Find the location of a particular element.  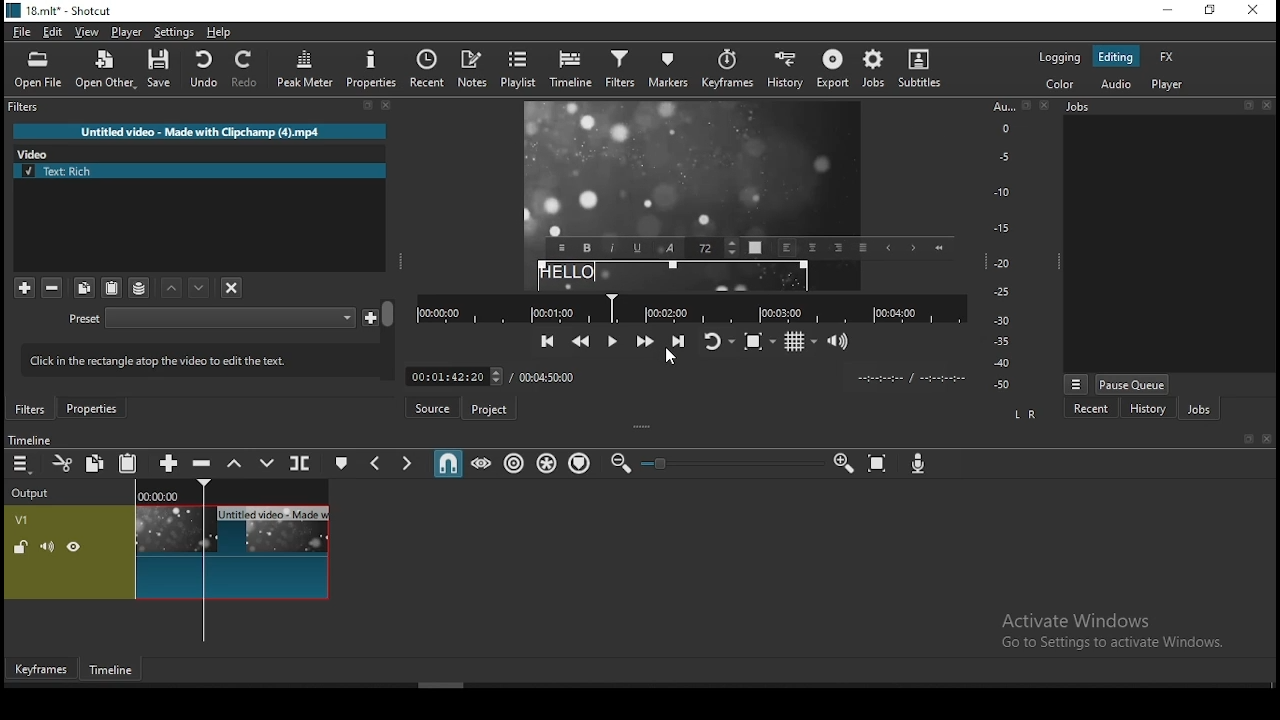

next marker is located at coordinates (407, 461).